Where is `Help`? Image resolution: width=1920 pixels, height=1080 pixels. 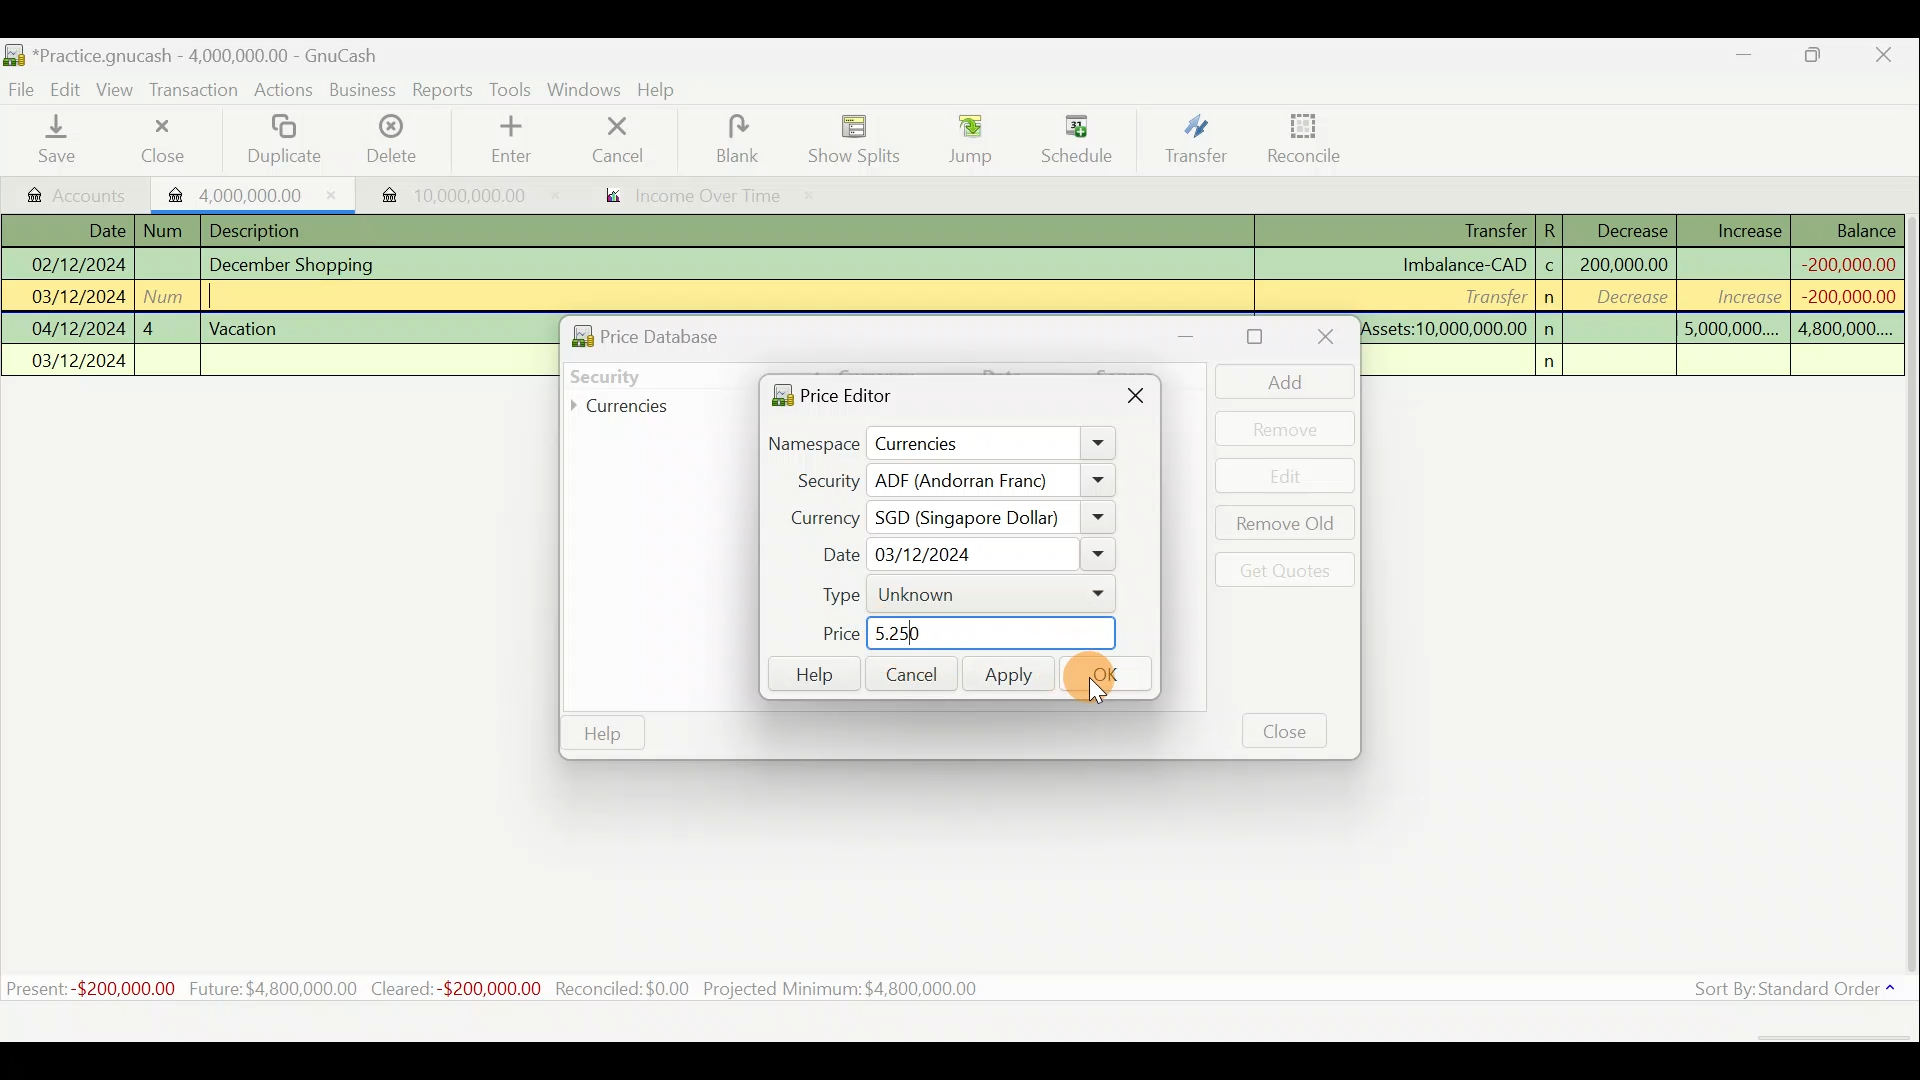 Help is located at coordinates (603, 734).